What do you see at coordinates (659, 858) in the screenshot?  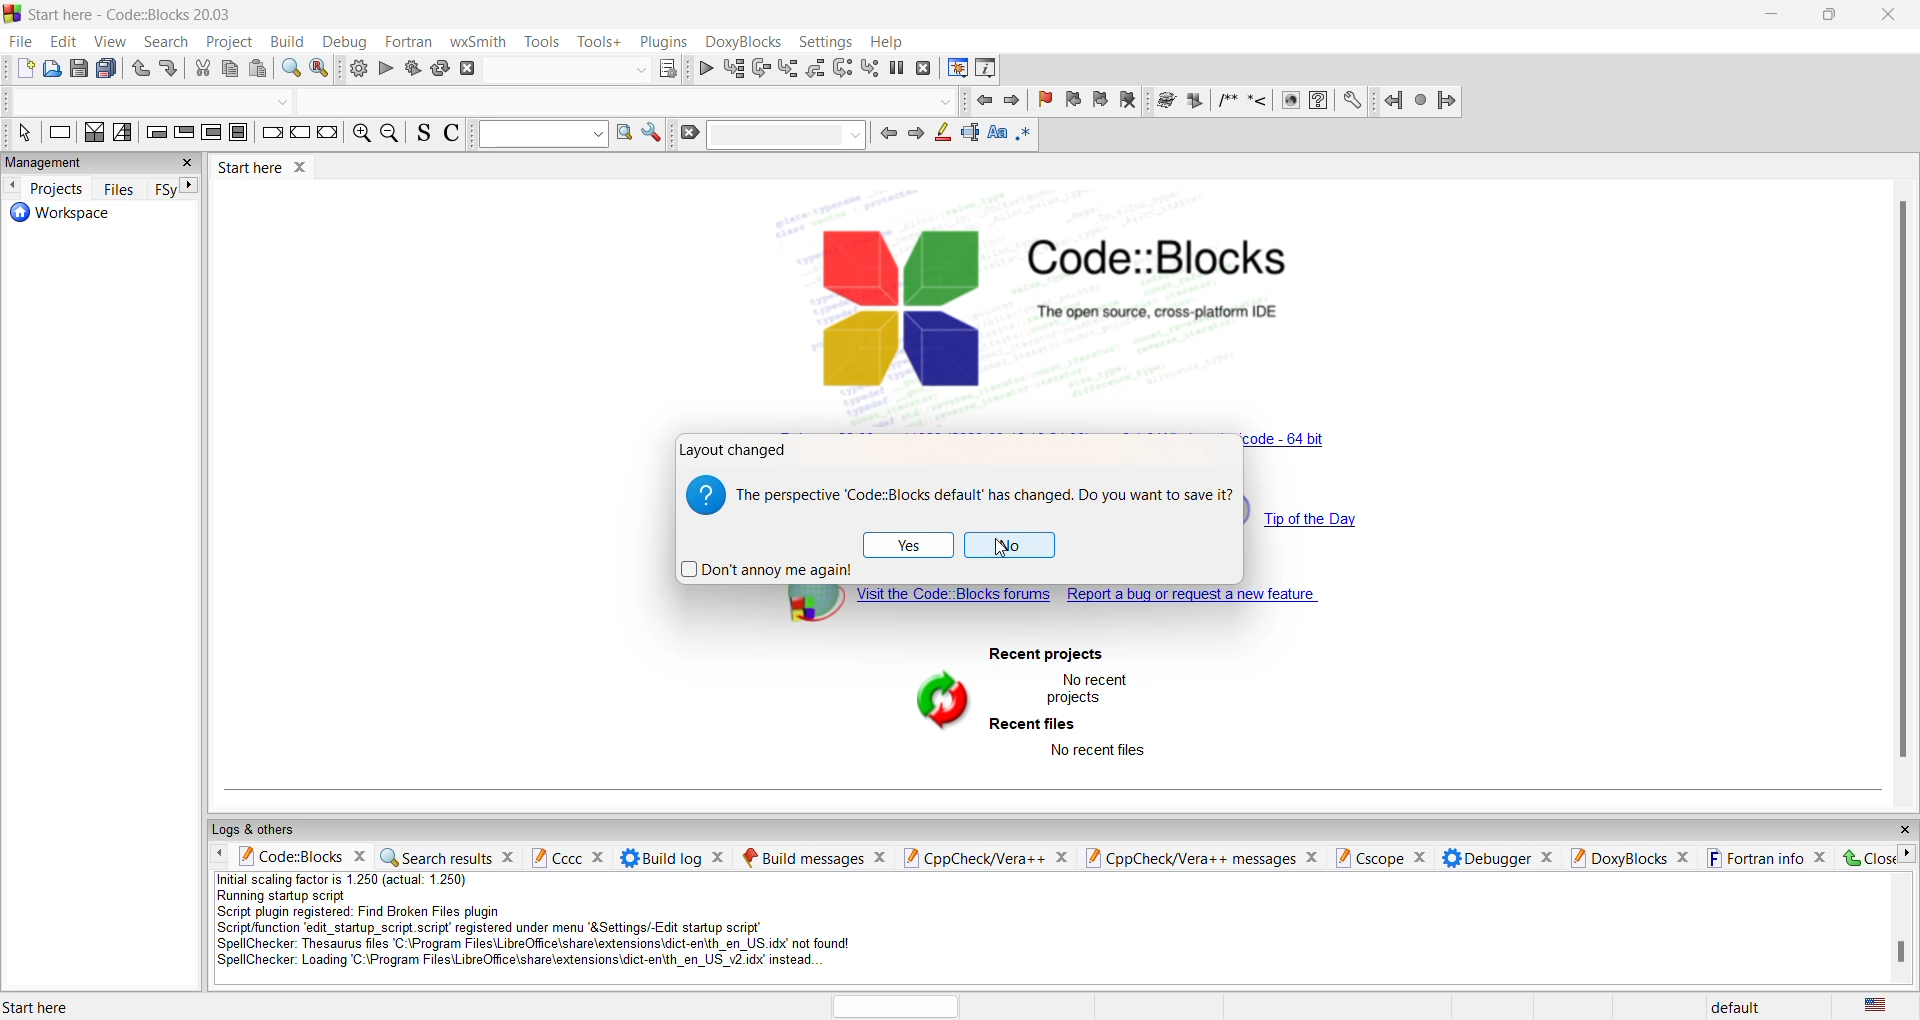 I see `build log panes` at bounding box center [659, 858].